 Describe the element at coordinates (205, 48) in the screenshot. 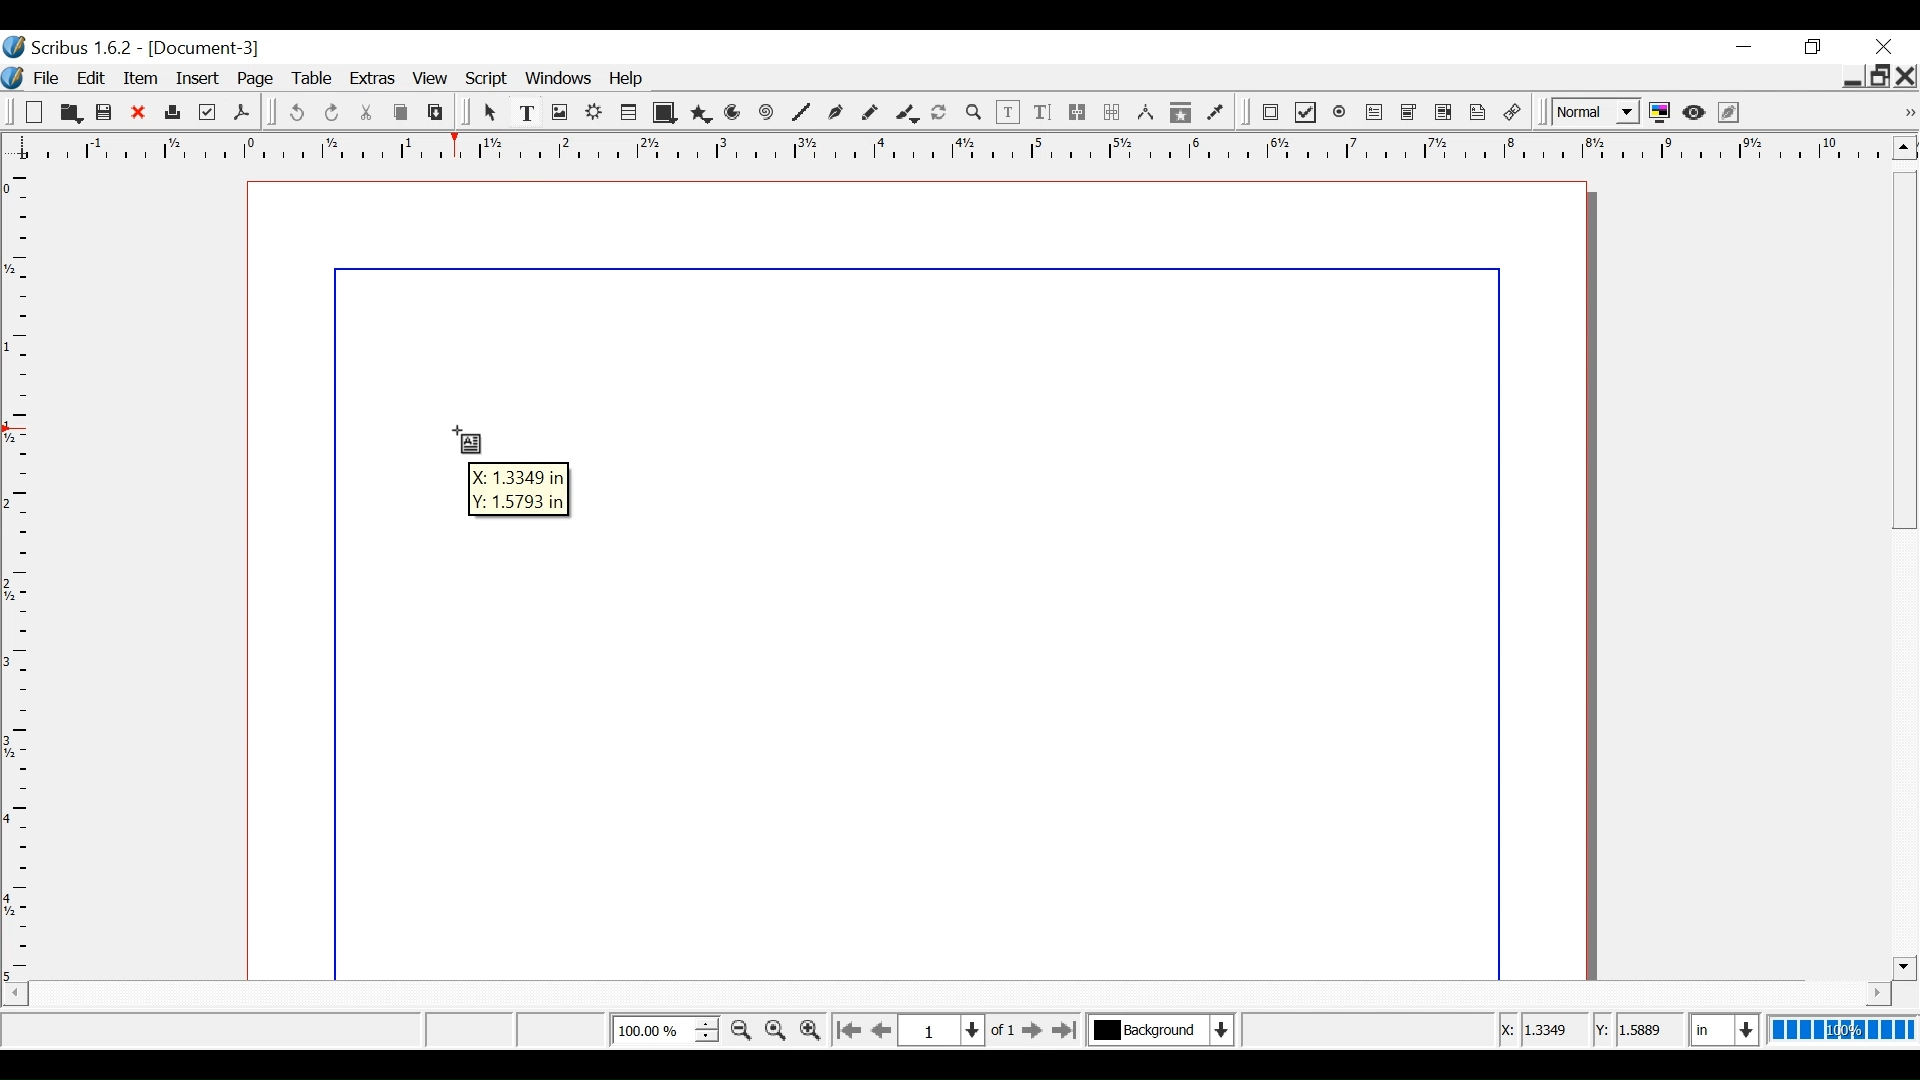

I see `Document` at that location.